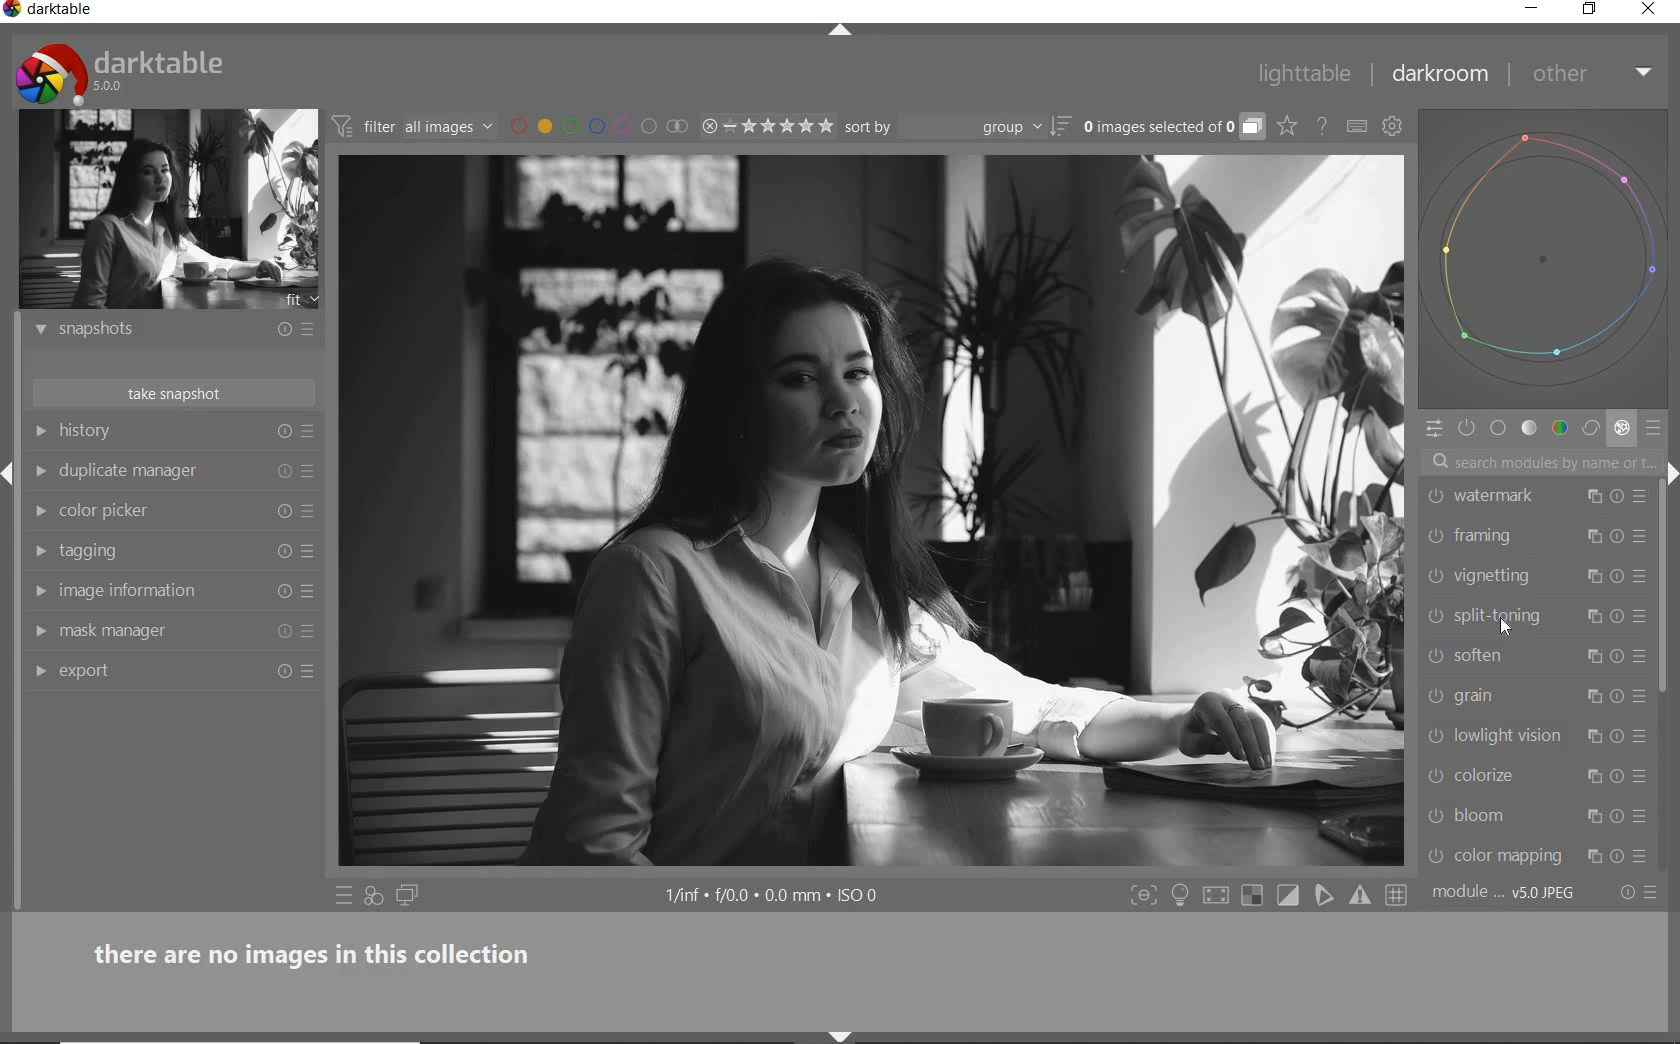 The height and width of the screenshot is (1044, 1680). Describe the element at coordinates (1617, 496) in the screenshot. I see `reset` at that location.